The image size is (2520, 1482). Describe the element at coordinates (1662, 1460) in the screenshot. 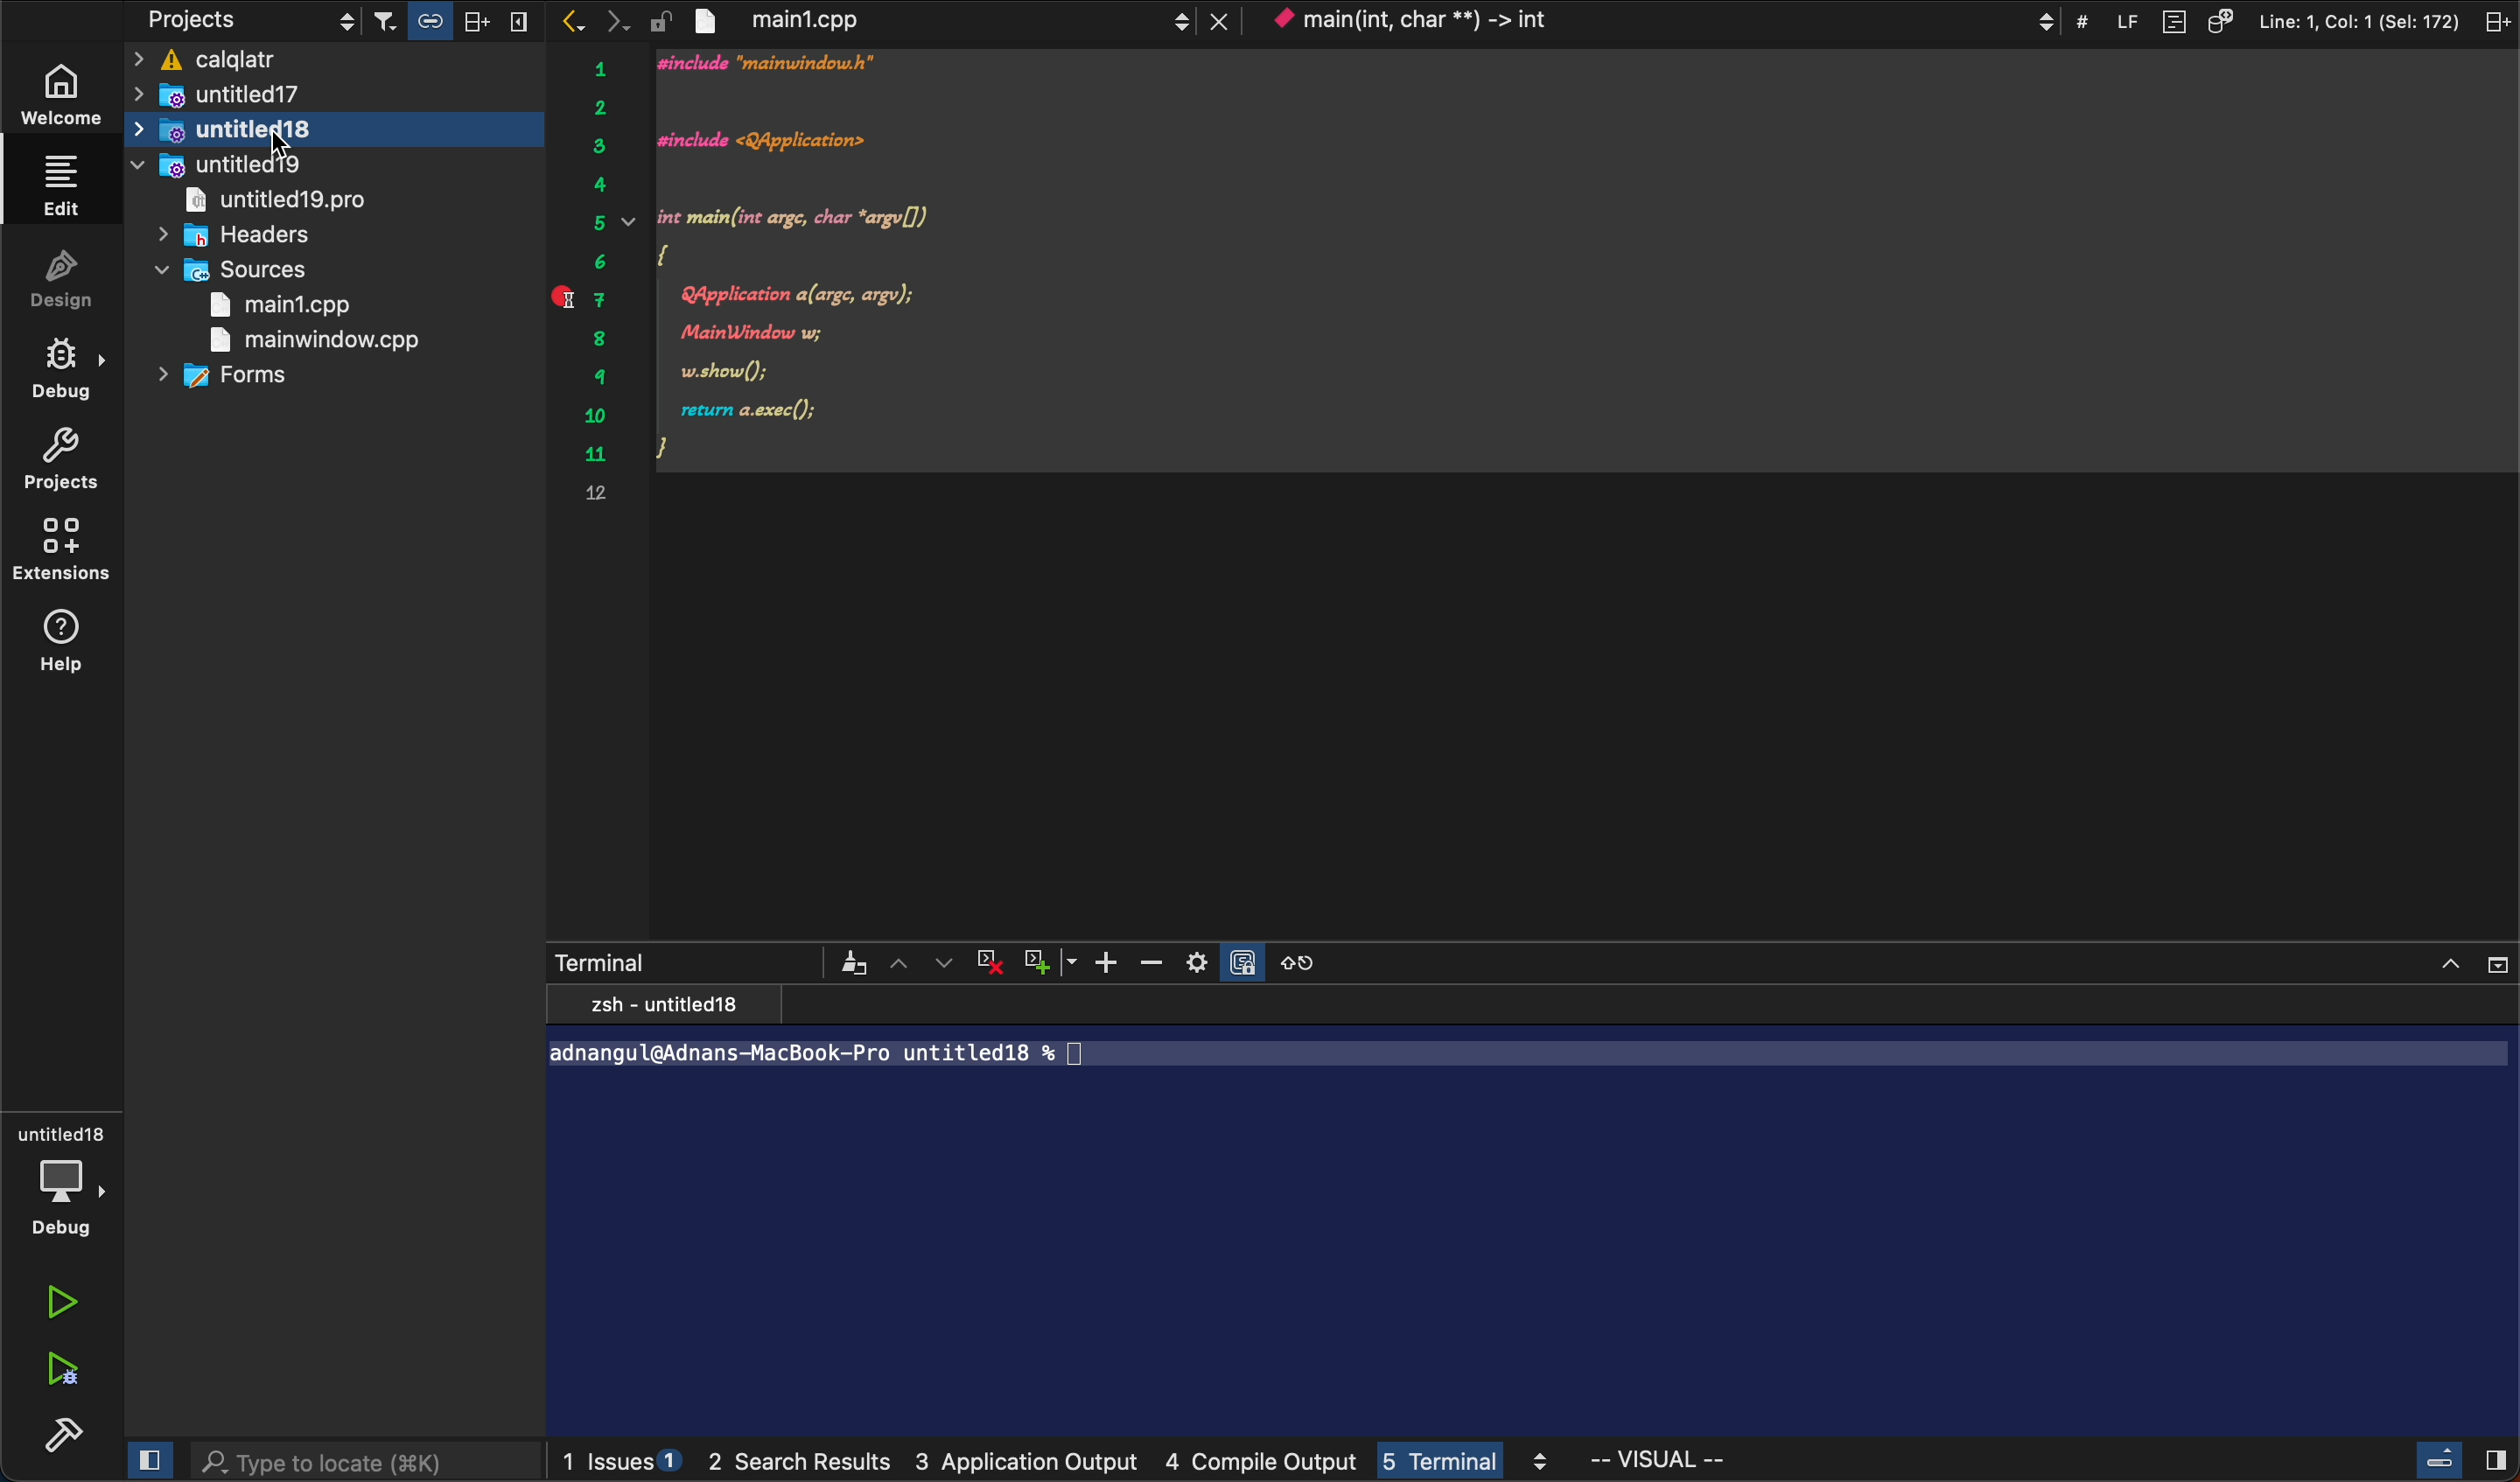

I see `visual` at that location.